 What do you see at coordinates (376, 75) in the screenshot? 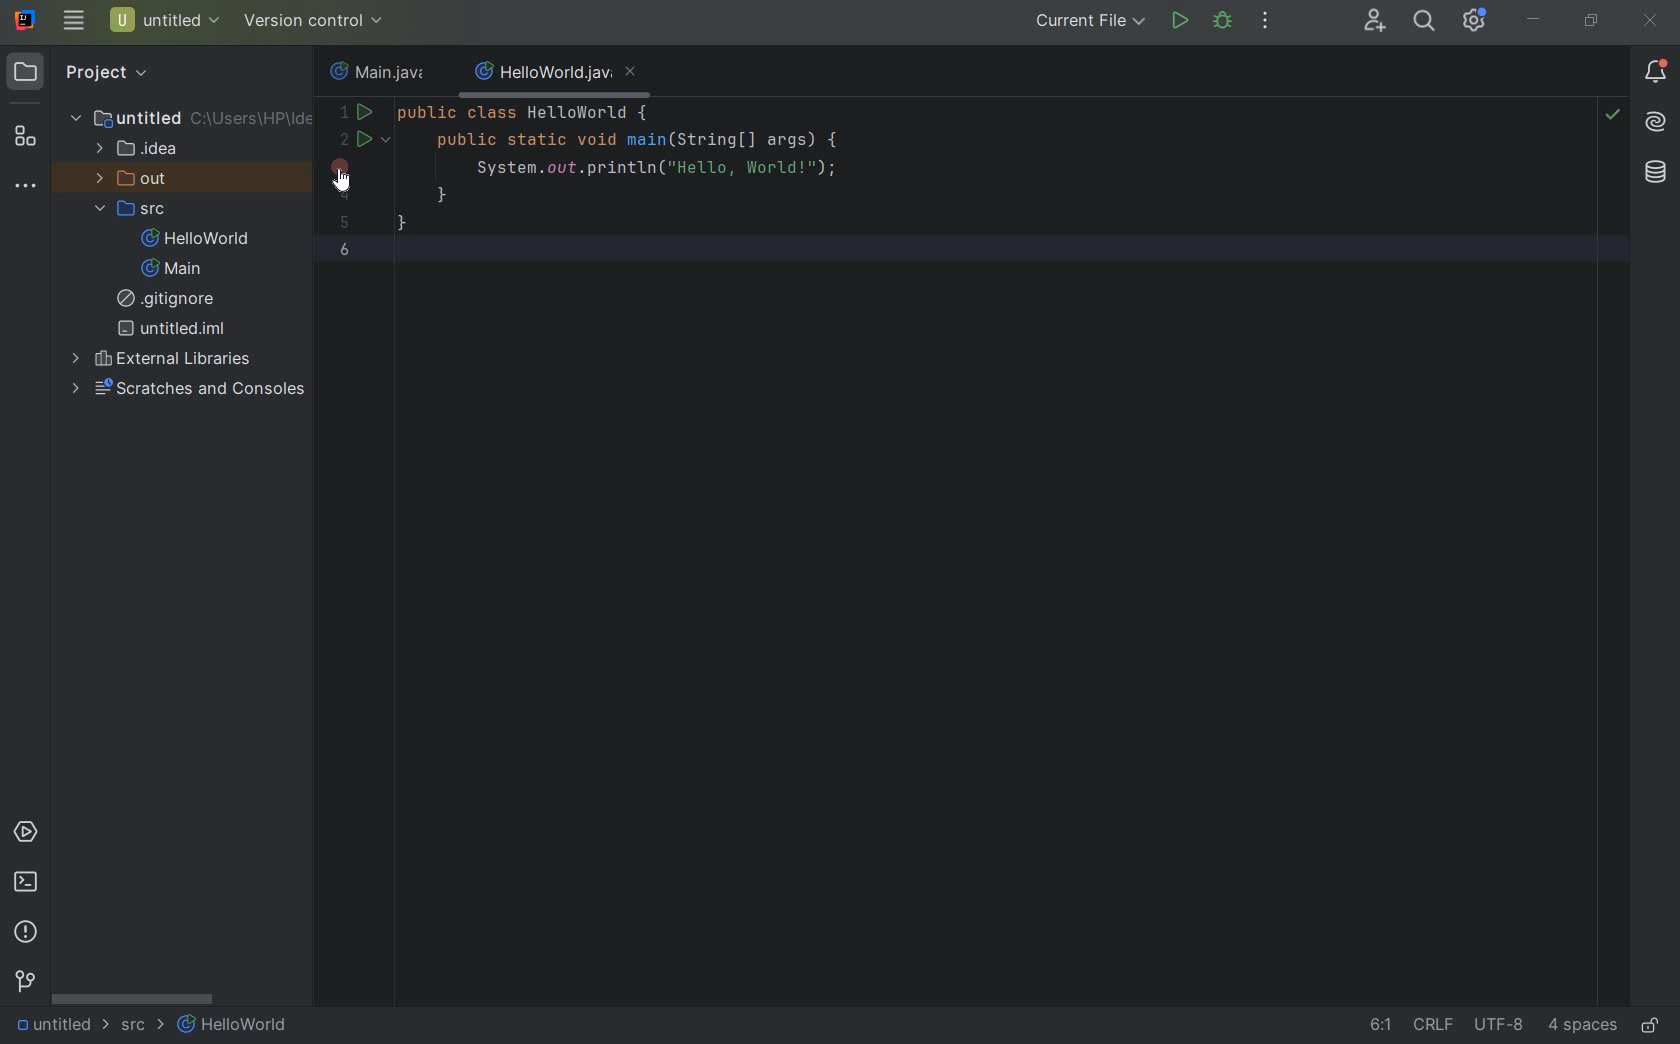
I see `filename` at bounding box center [376, 75].